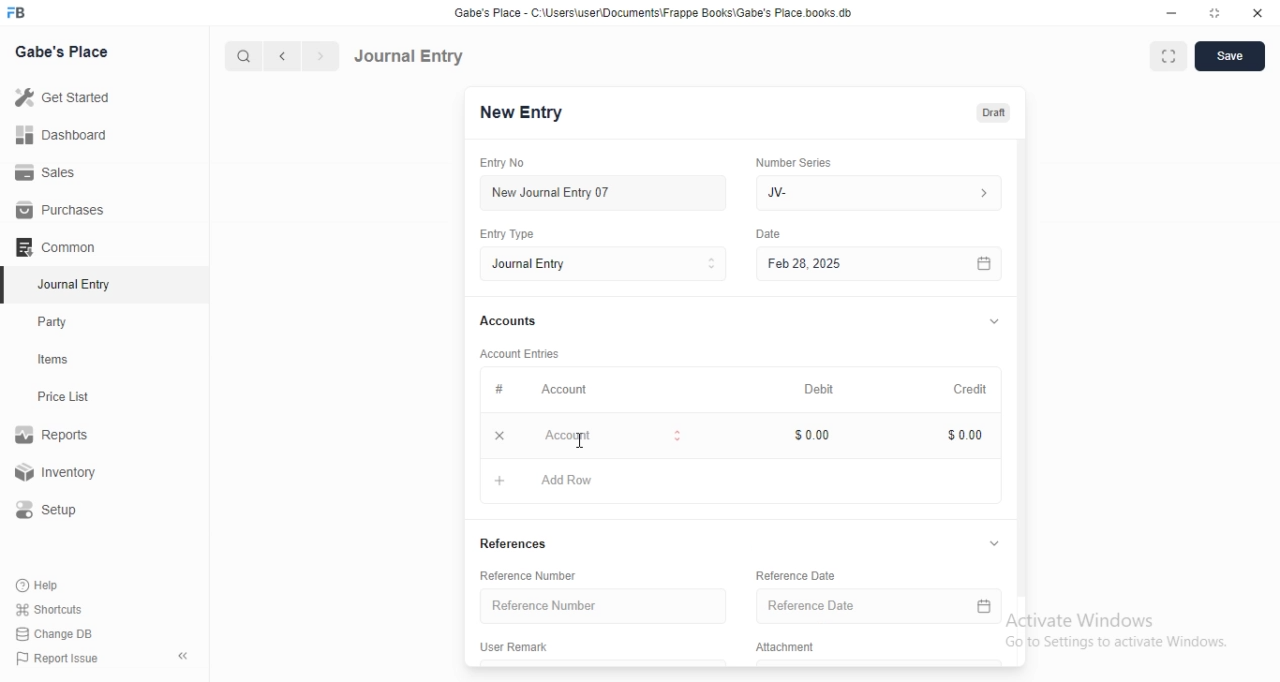 The height and width of the screenshot is (682, 1280). I want to click on tems, so click(61, 360).